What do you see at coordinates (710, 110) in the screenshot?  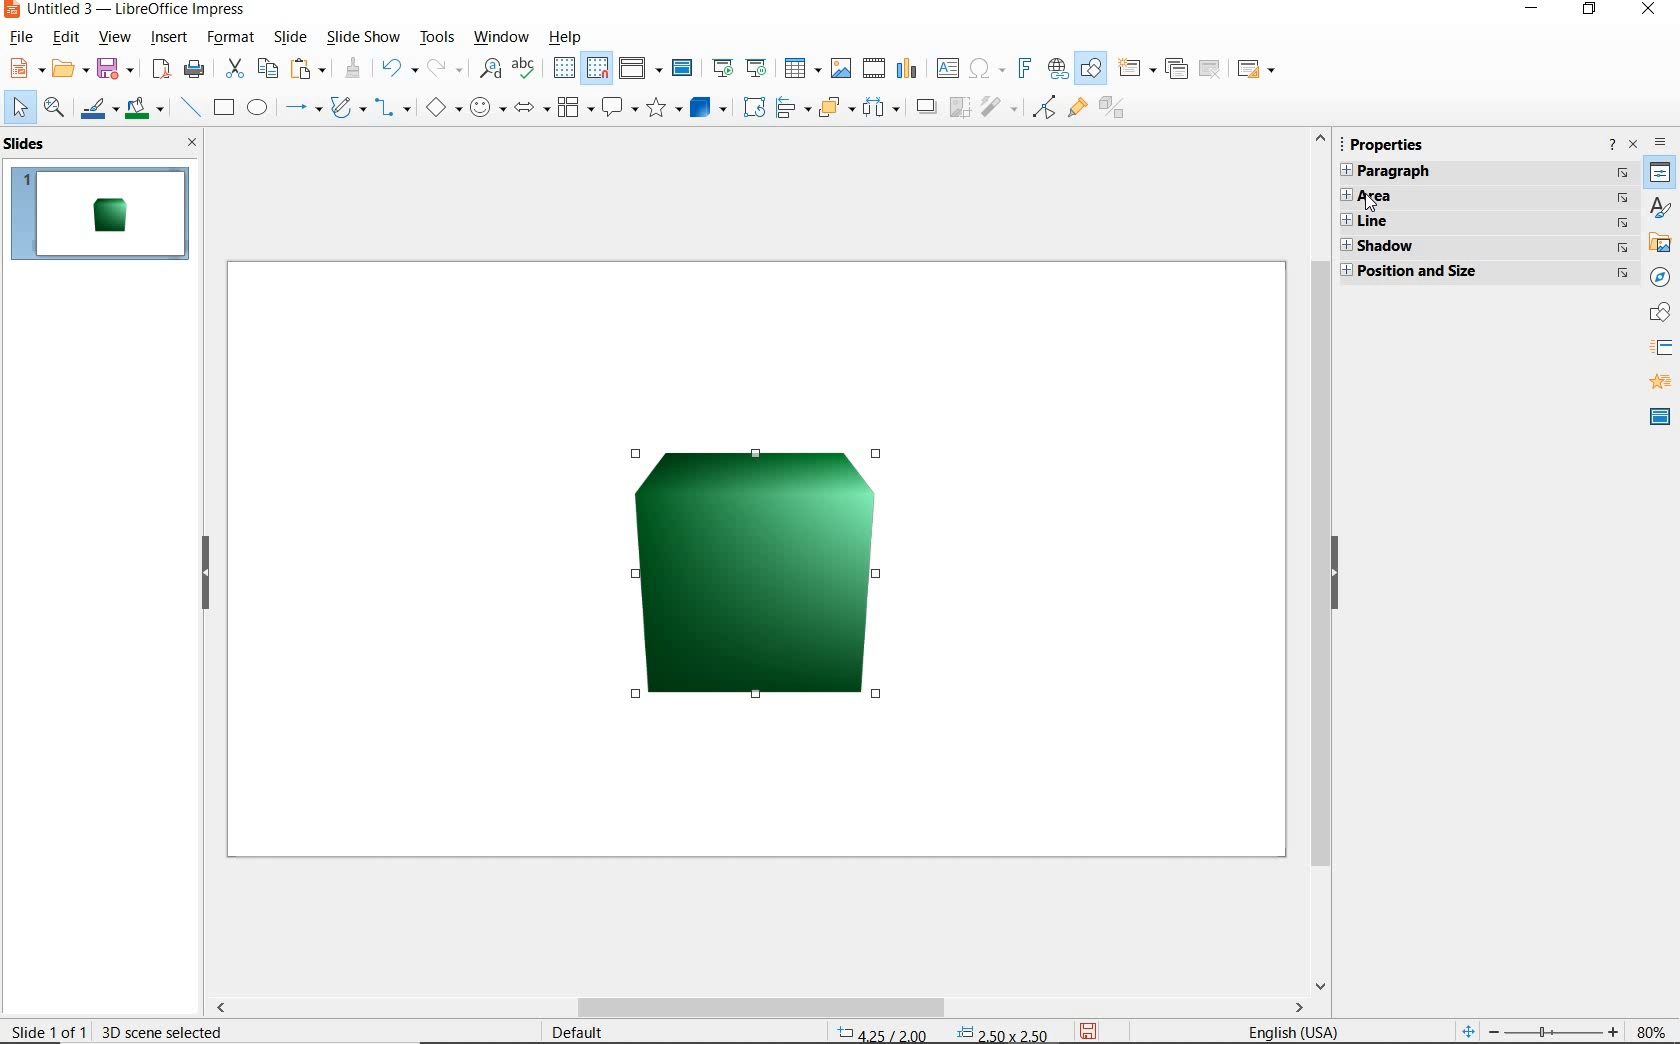 I see `3D Objects` at bounding box center [710, 110].